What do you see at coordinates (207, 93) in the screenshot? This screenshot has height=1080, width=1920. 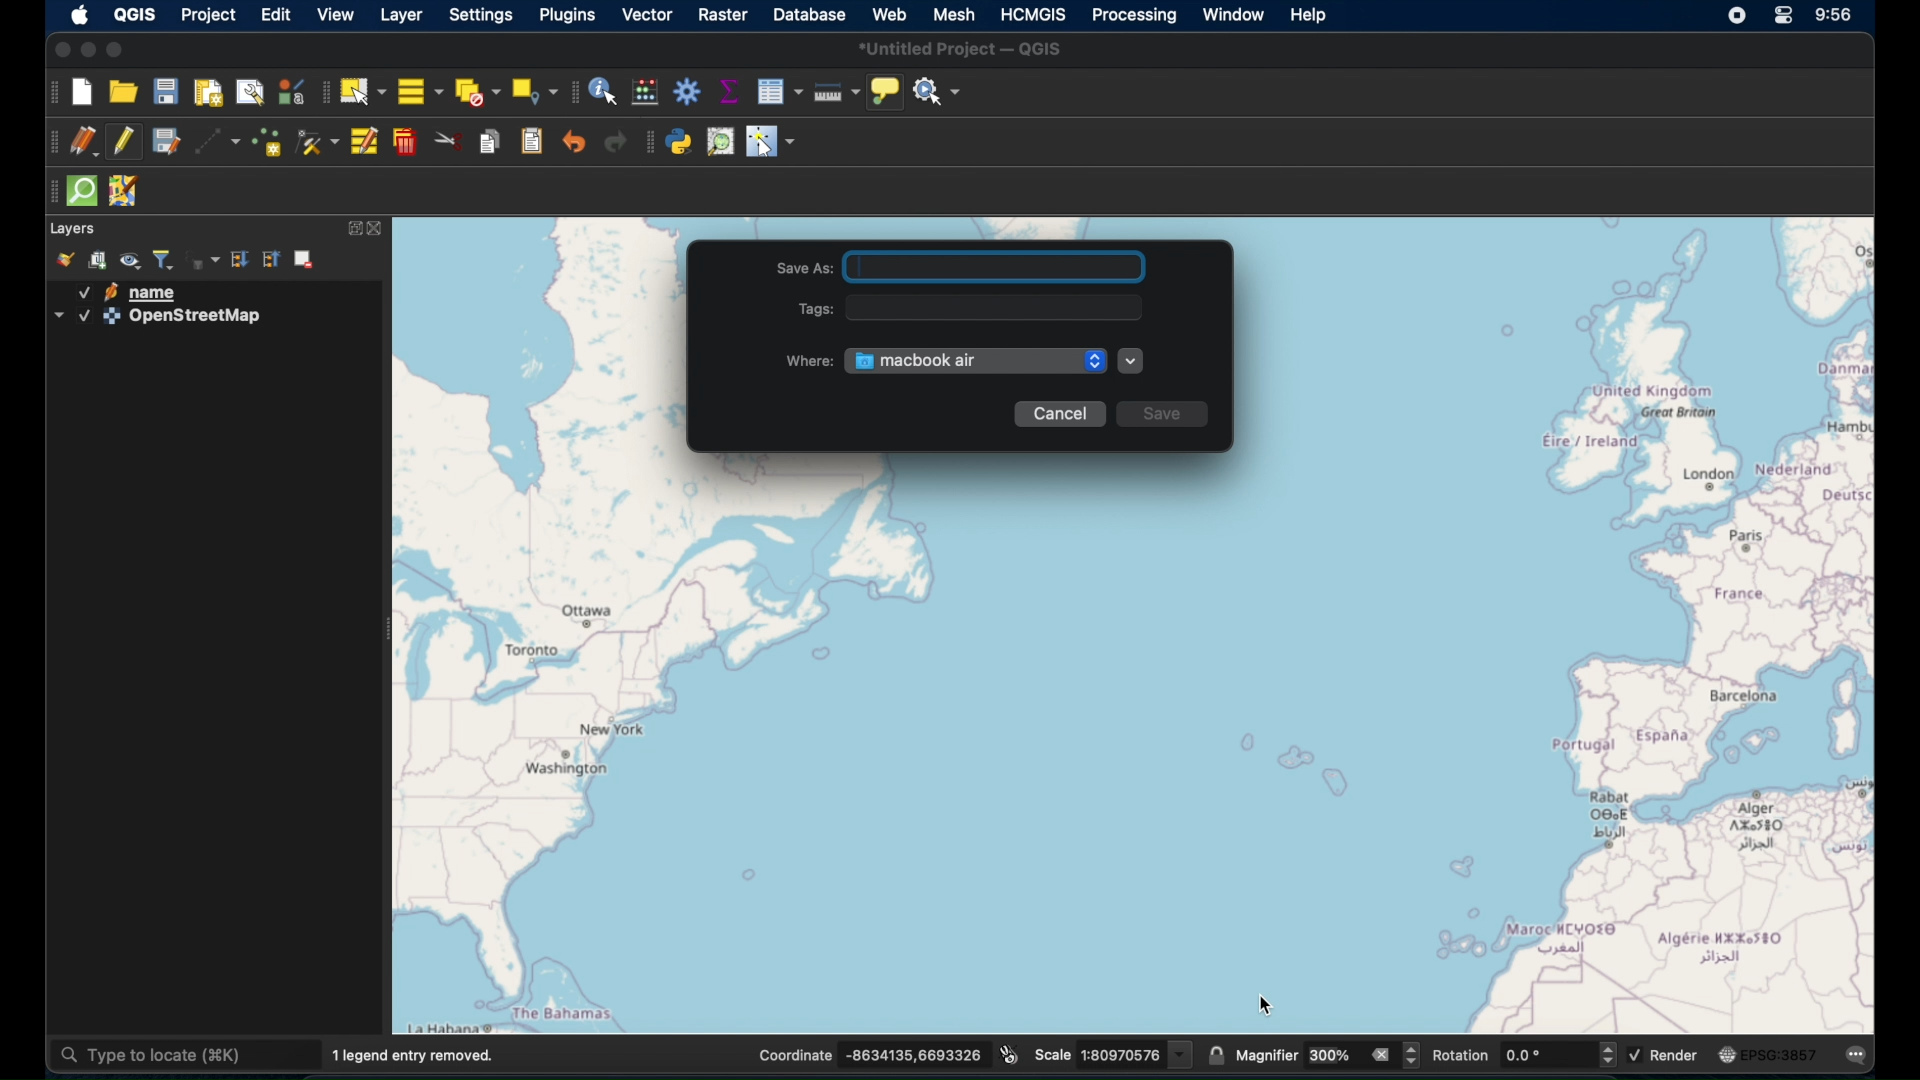 I see `new print layout` at bounding box center [207, 93].